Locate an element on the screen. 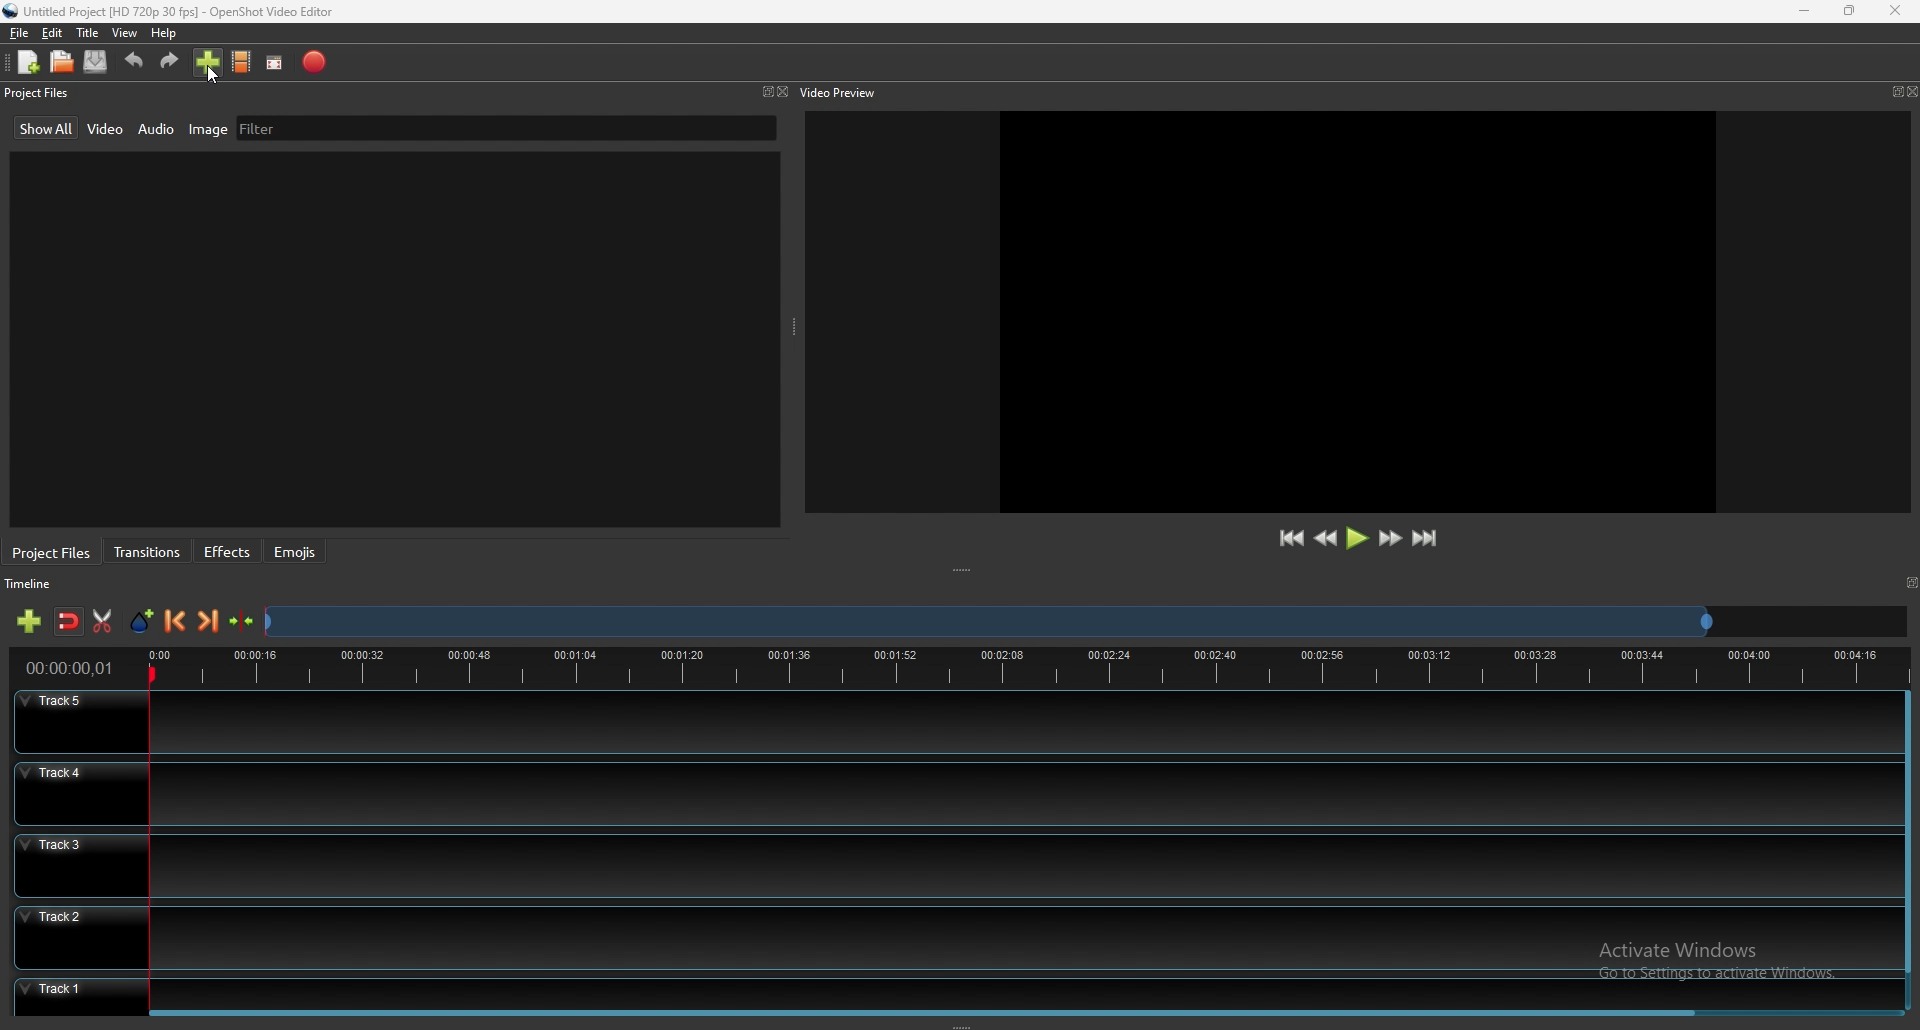  adjust is located at coordinates (796, 327).